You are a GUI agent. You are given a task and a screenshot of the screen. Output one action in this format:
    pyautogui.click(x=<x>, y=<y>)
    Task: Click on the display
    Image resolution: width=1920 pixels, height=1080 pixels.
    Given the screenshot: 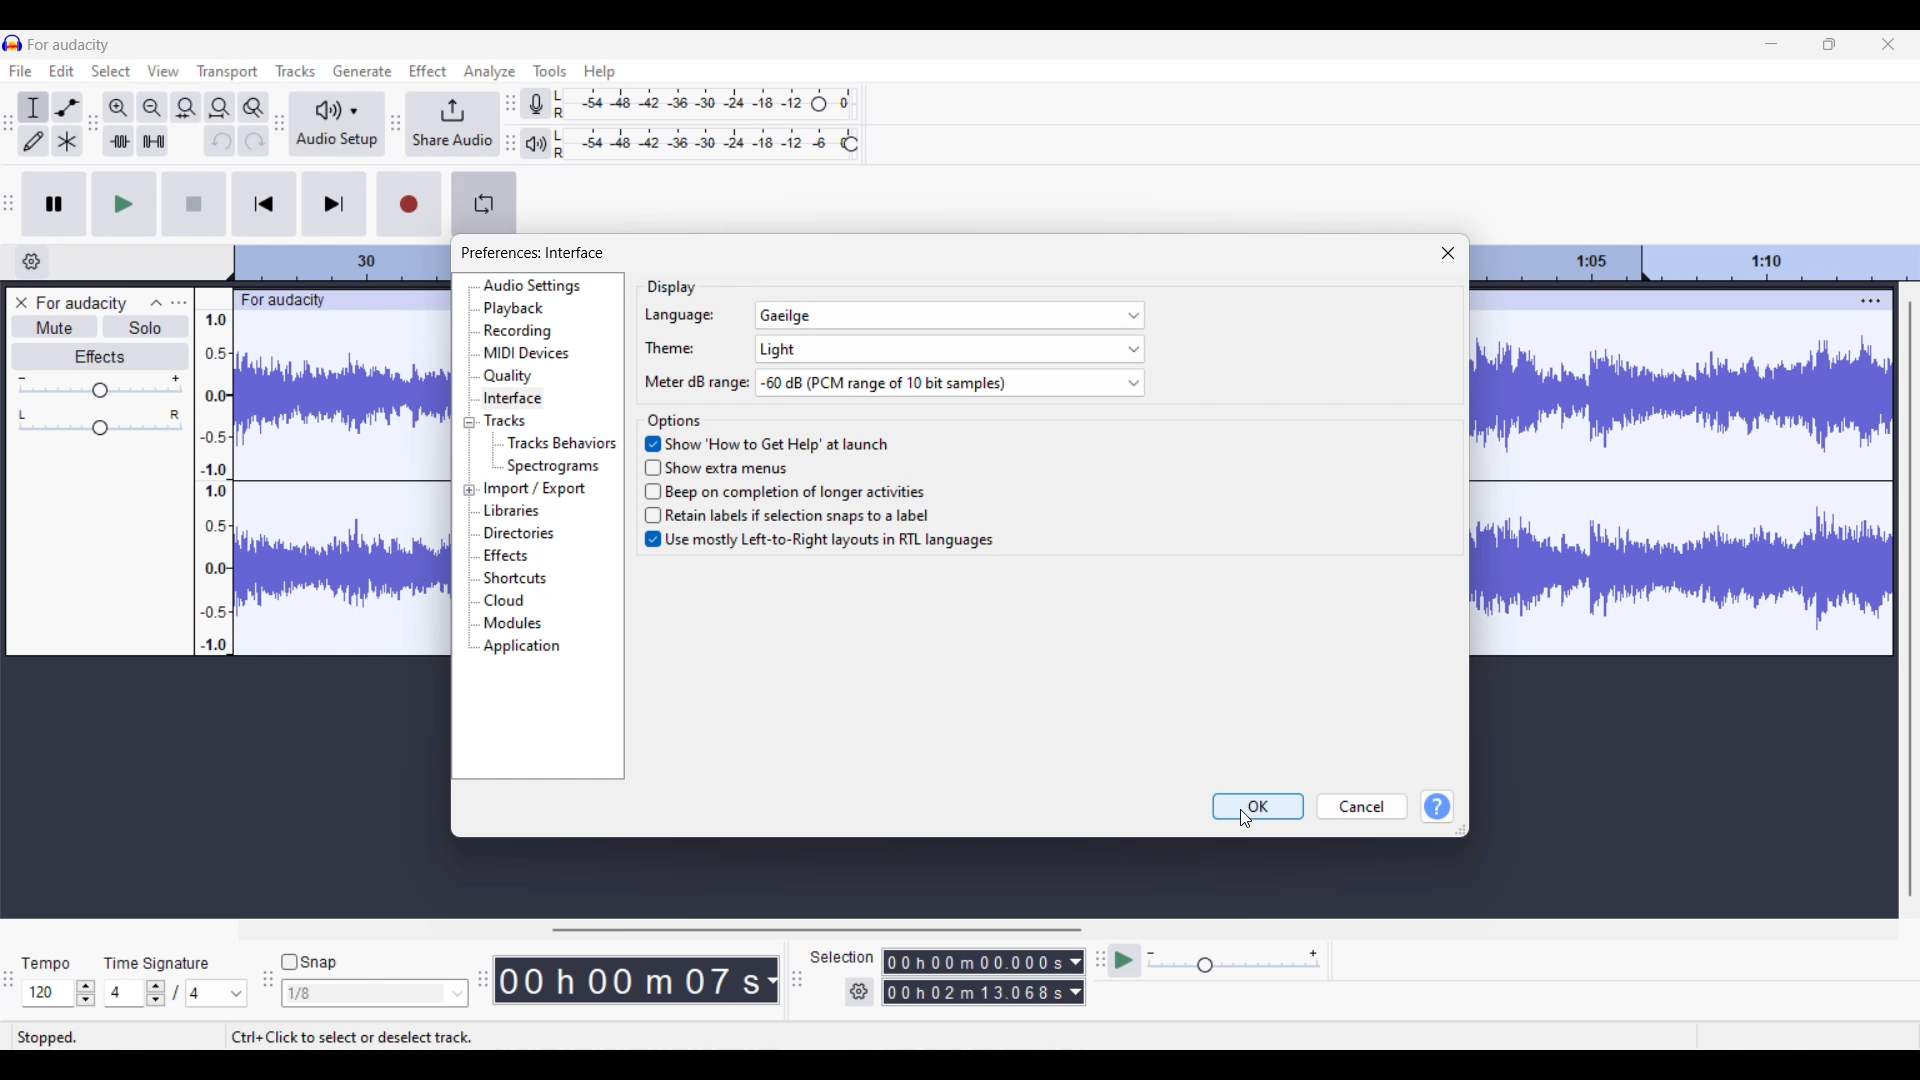 What is the action you would take?
    pyautogui.click(x=673, y=287)
    